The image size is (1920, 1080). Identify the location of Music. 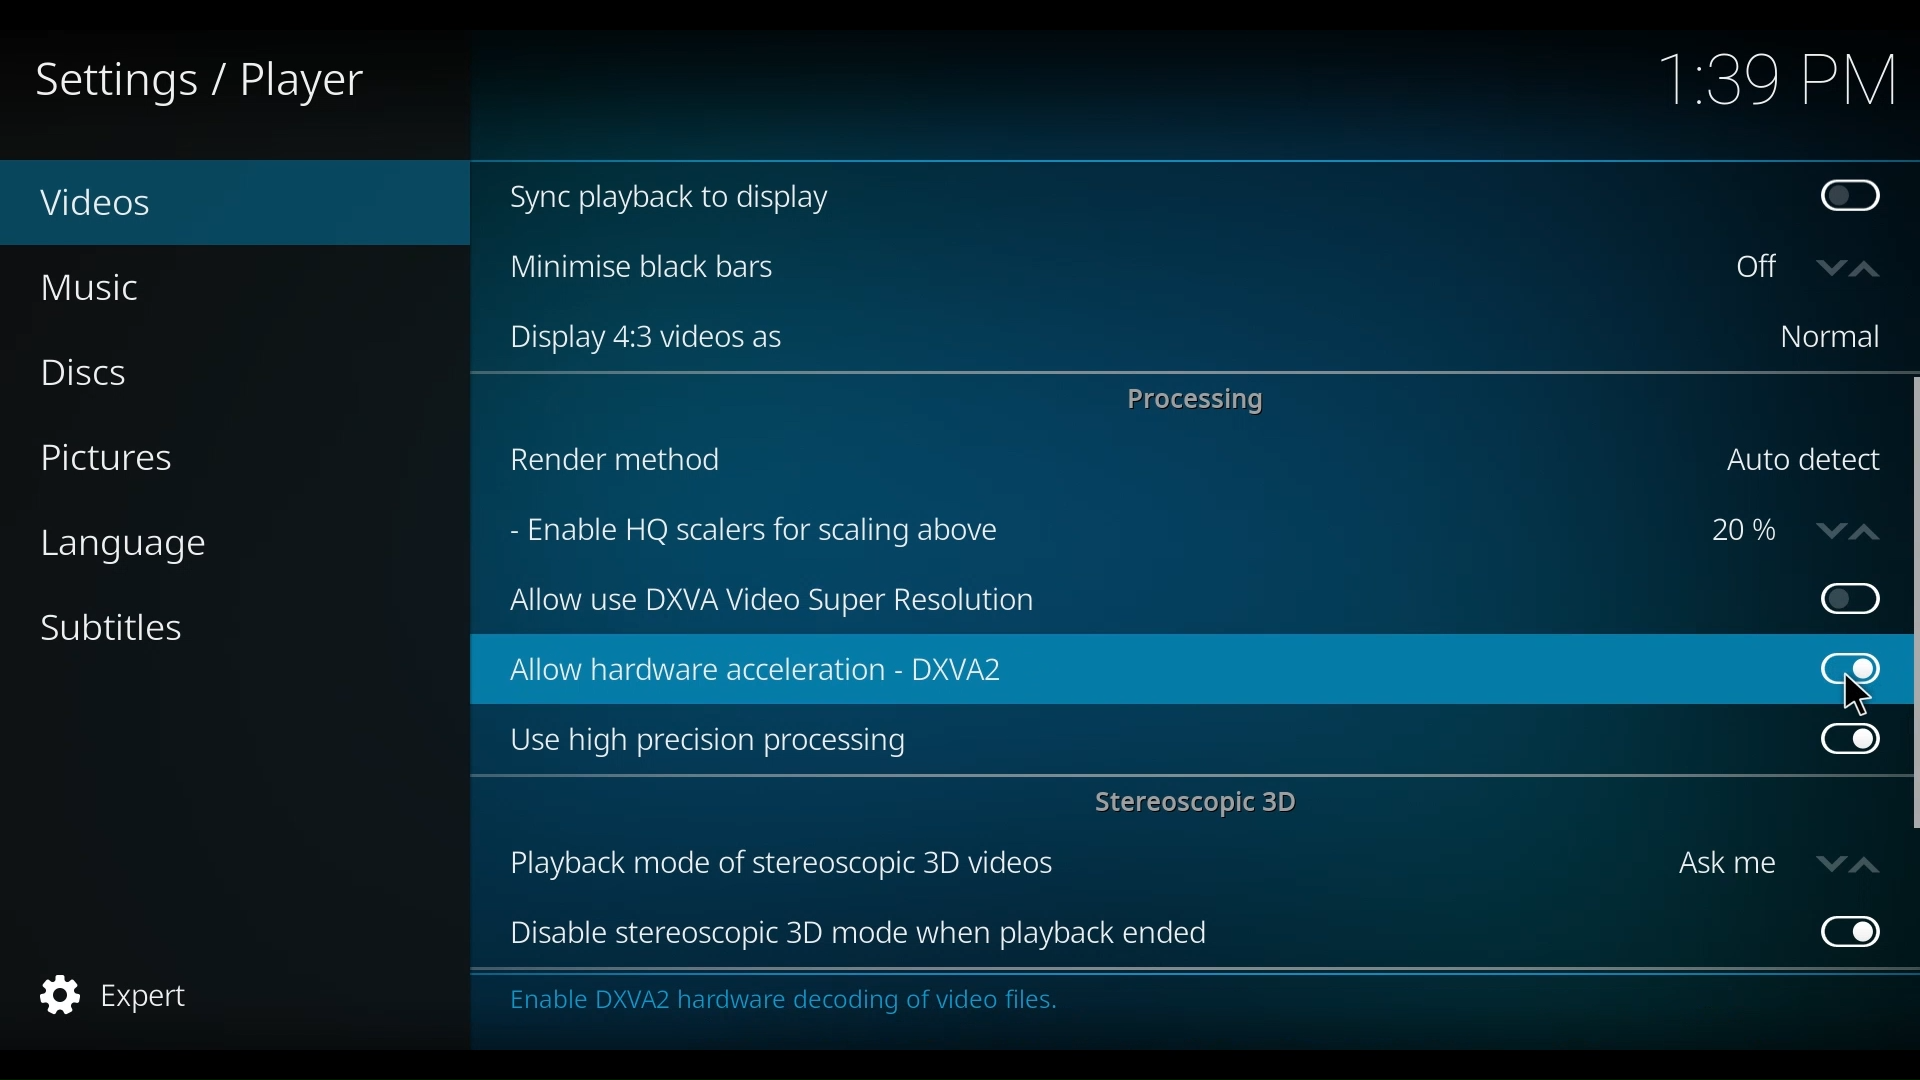
(95, 287).